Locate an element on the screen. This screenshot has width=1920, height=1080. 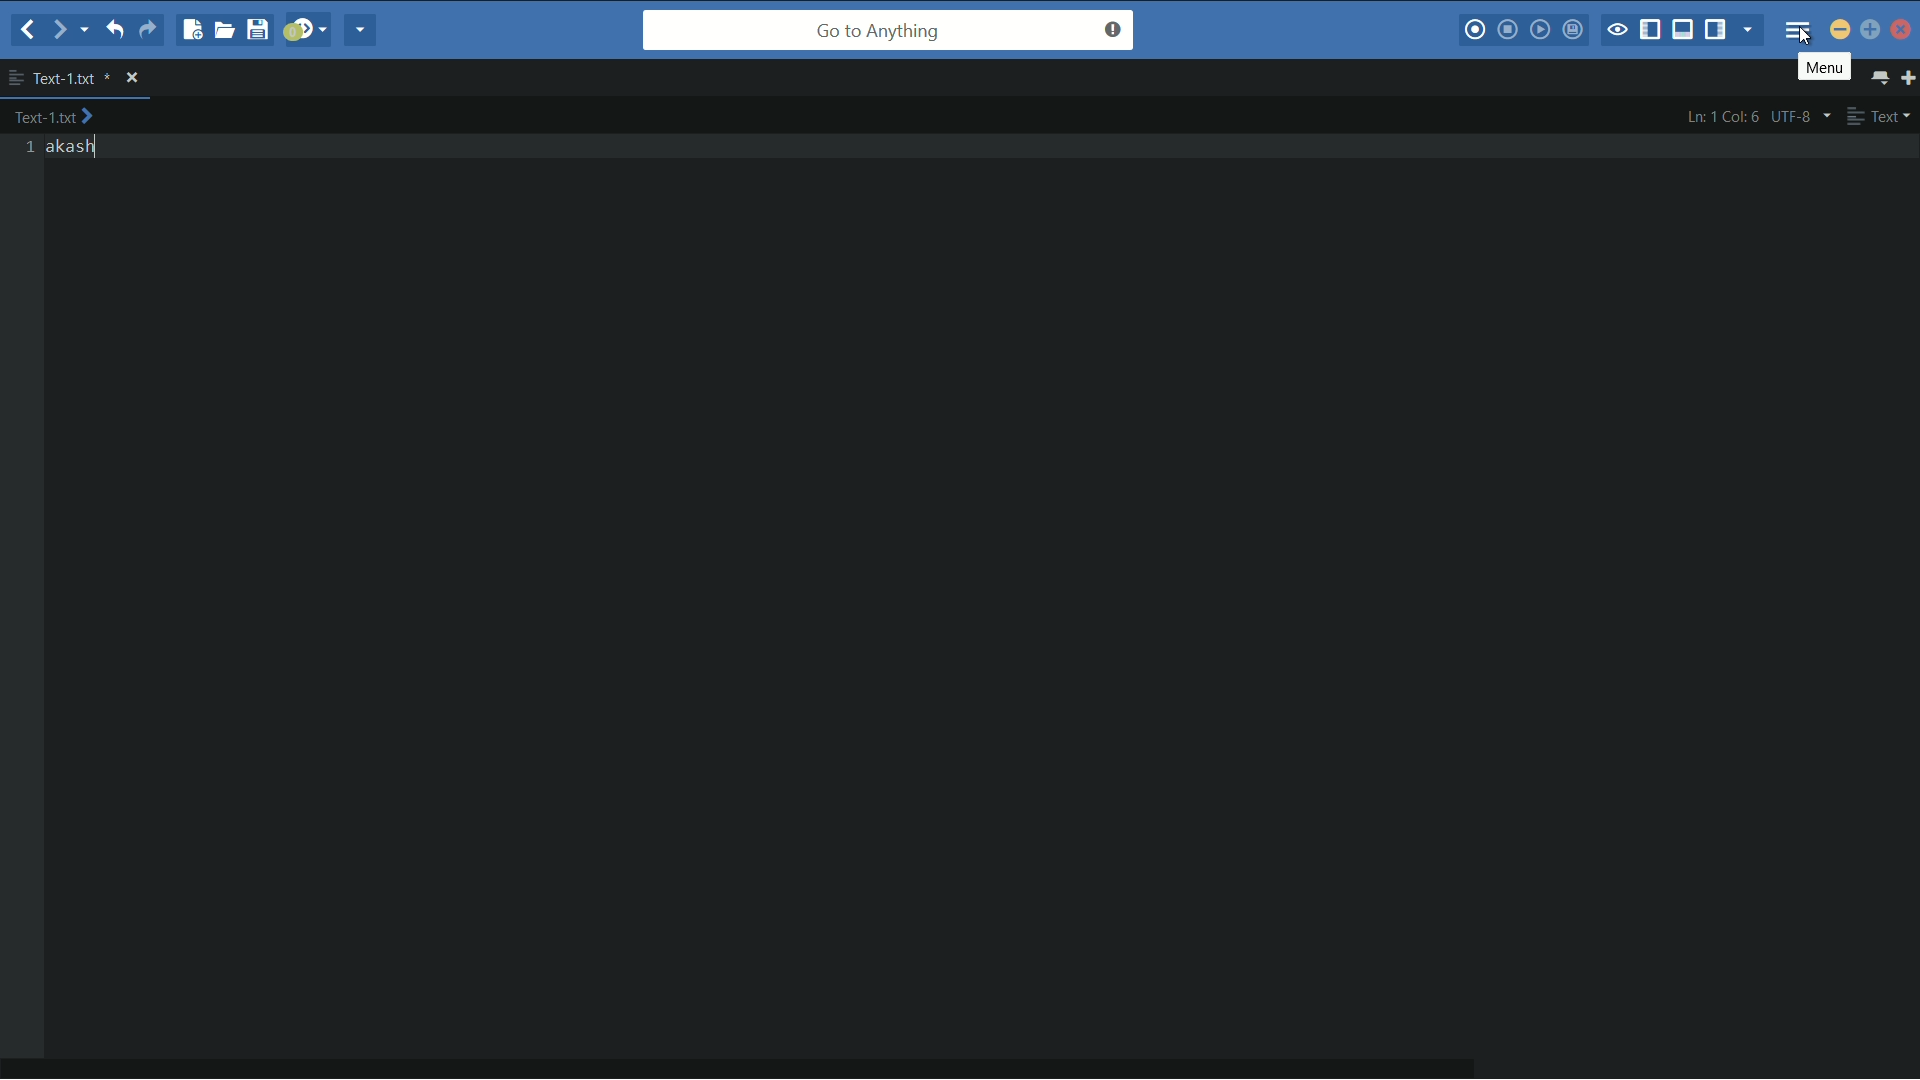
show/hide left panel is located at coordinates (1653, 29).